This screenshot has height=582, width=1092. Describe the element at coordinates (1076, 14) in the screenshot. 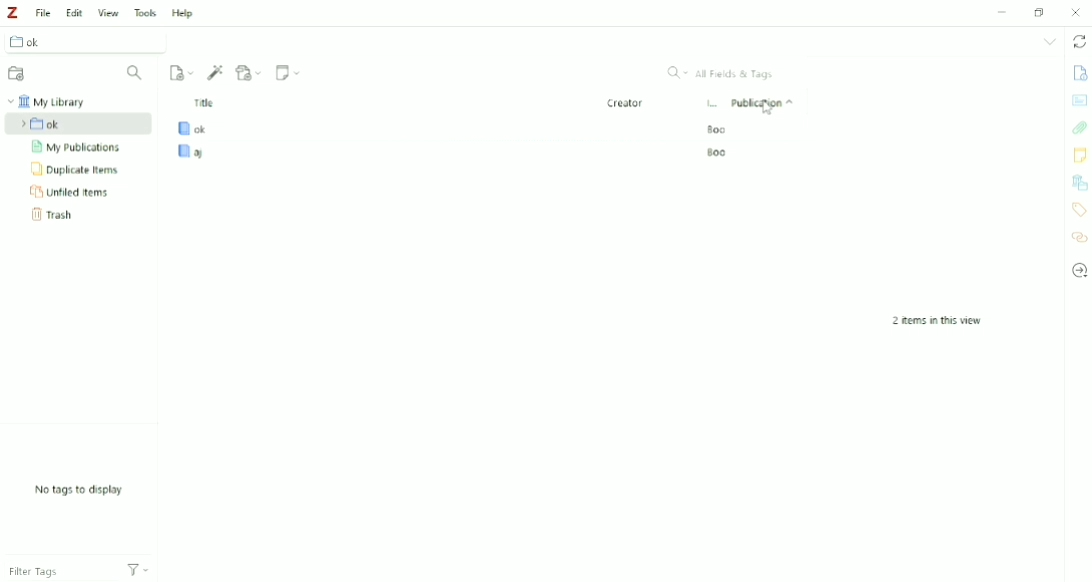

I see `Close` at that location.